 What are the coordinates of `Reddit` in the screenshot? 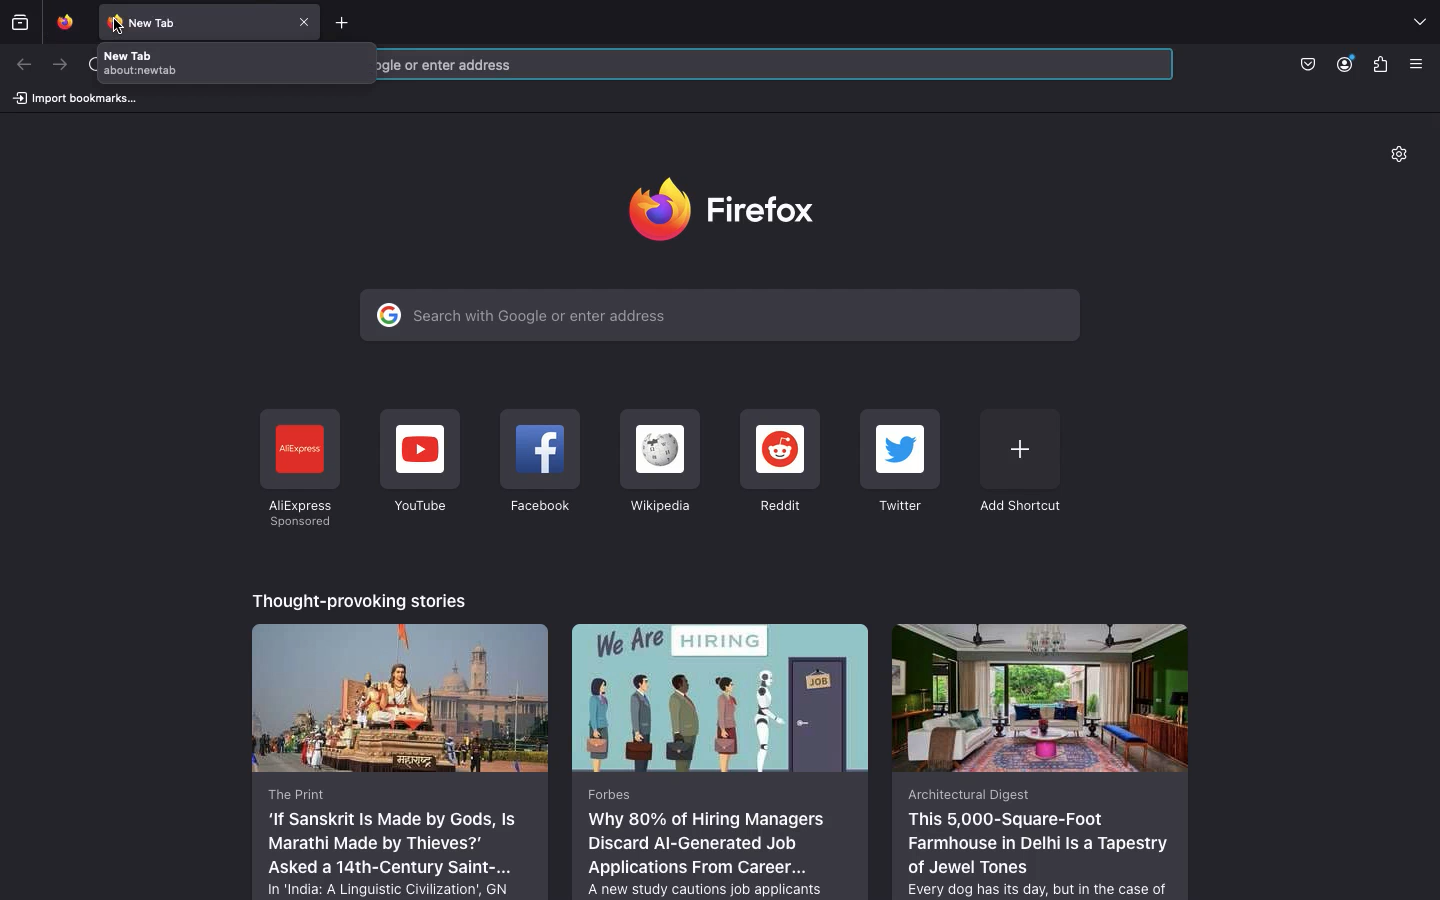 It's located at (780, 463).